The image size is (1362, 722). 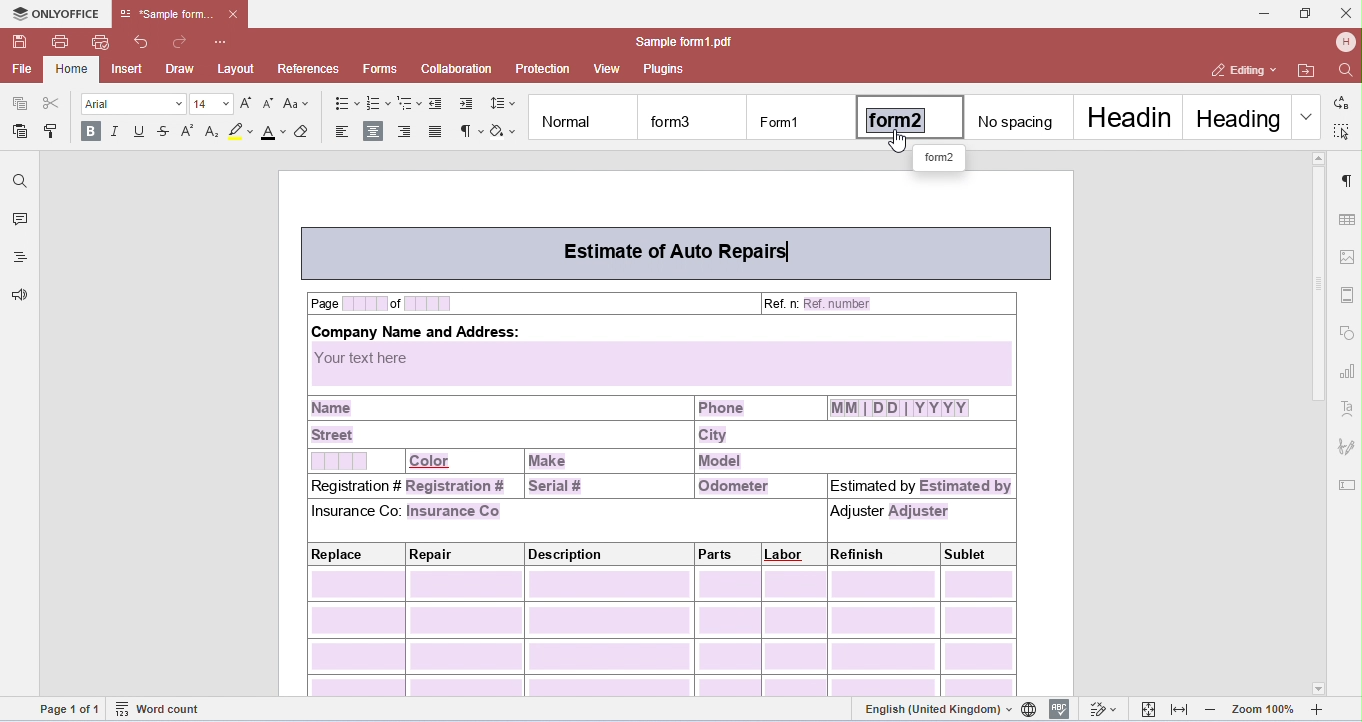 What do you see at coordinates (1345, 12) in the screenshot?
I see `close` at bounding box center [1345, 12].